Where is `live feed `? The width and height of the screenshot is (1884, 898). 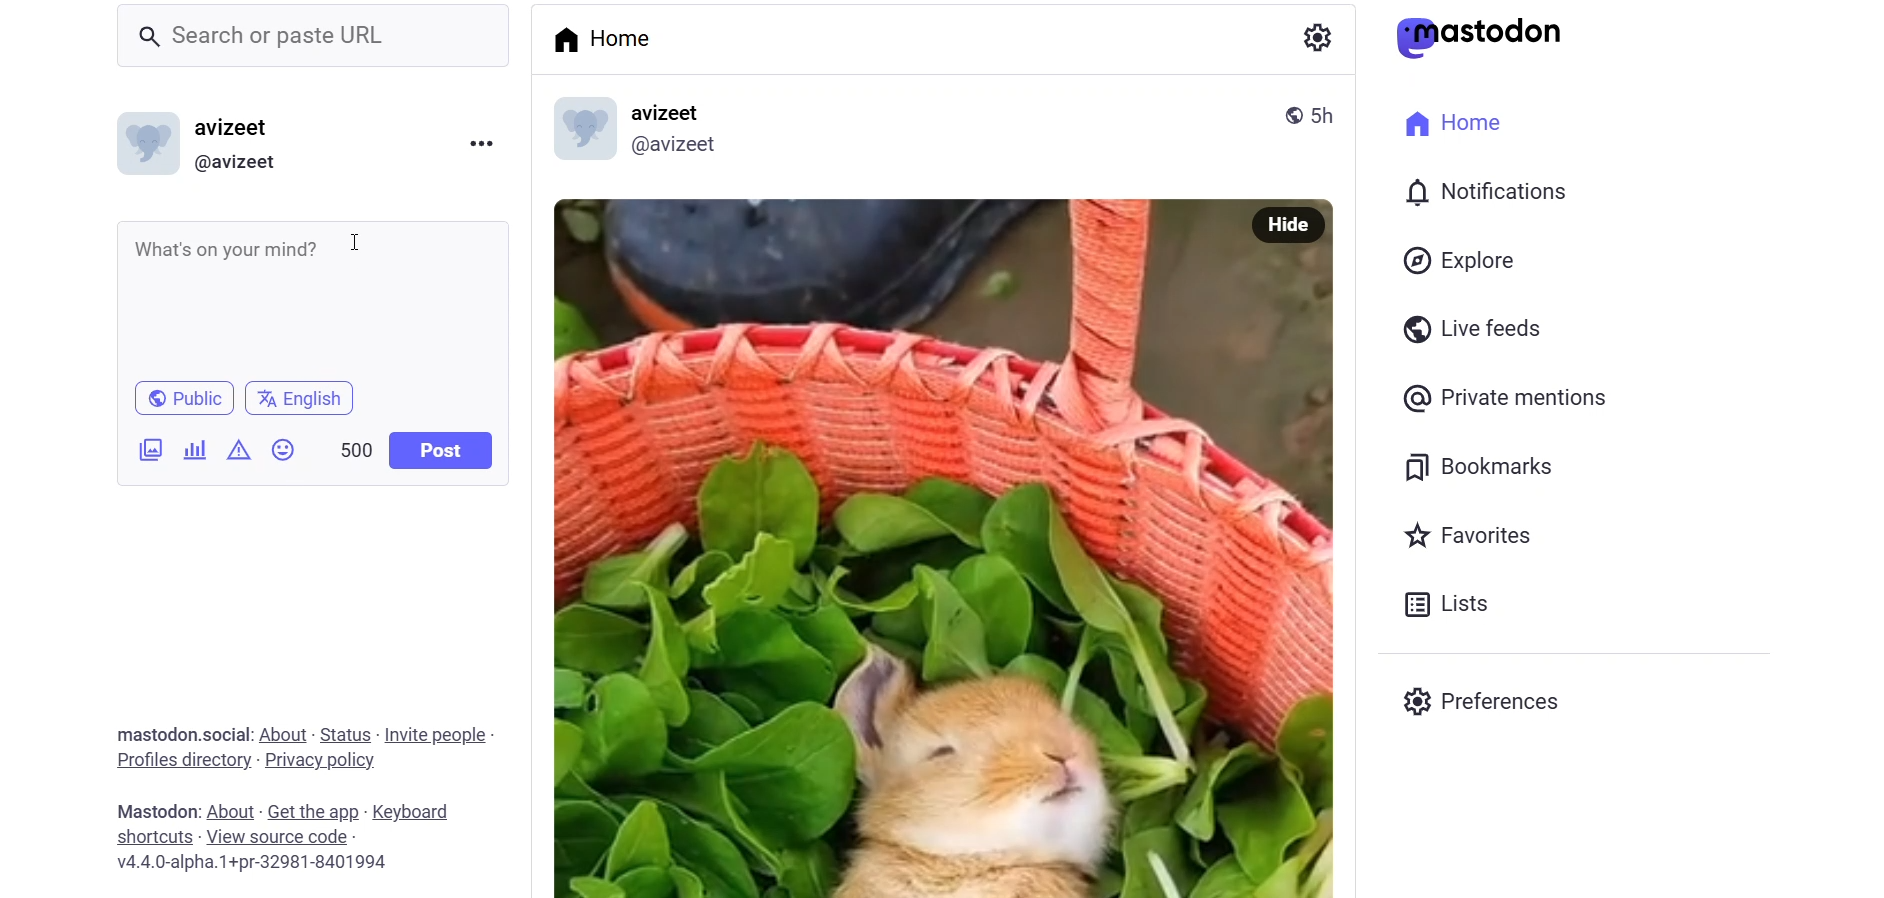 live feed  is located at coordinates (1470, 332).